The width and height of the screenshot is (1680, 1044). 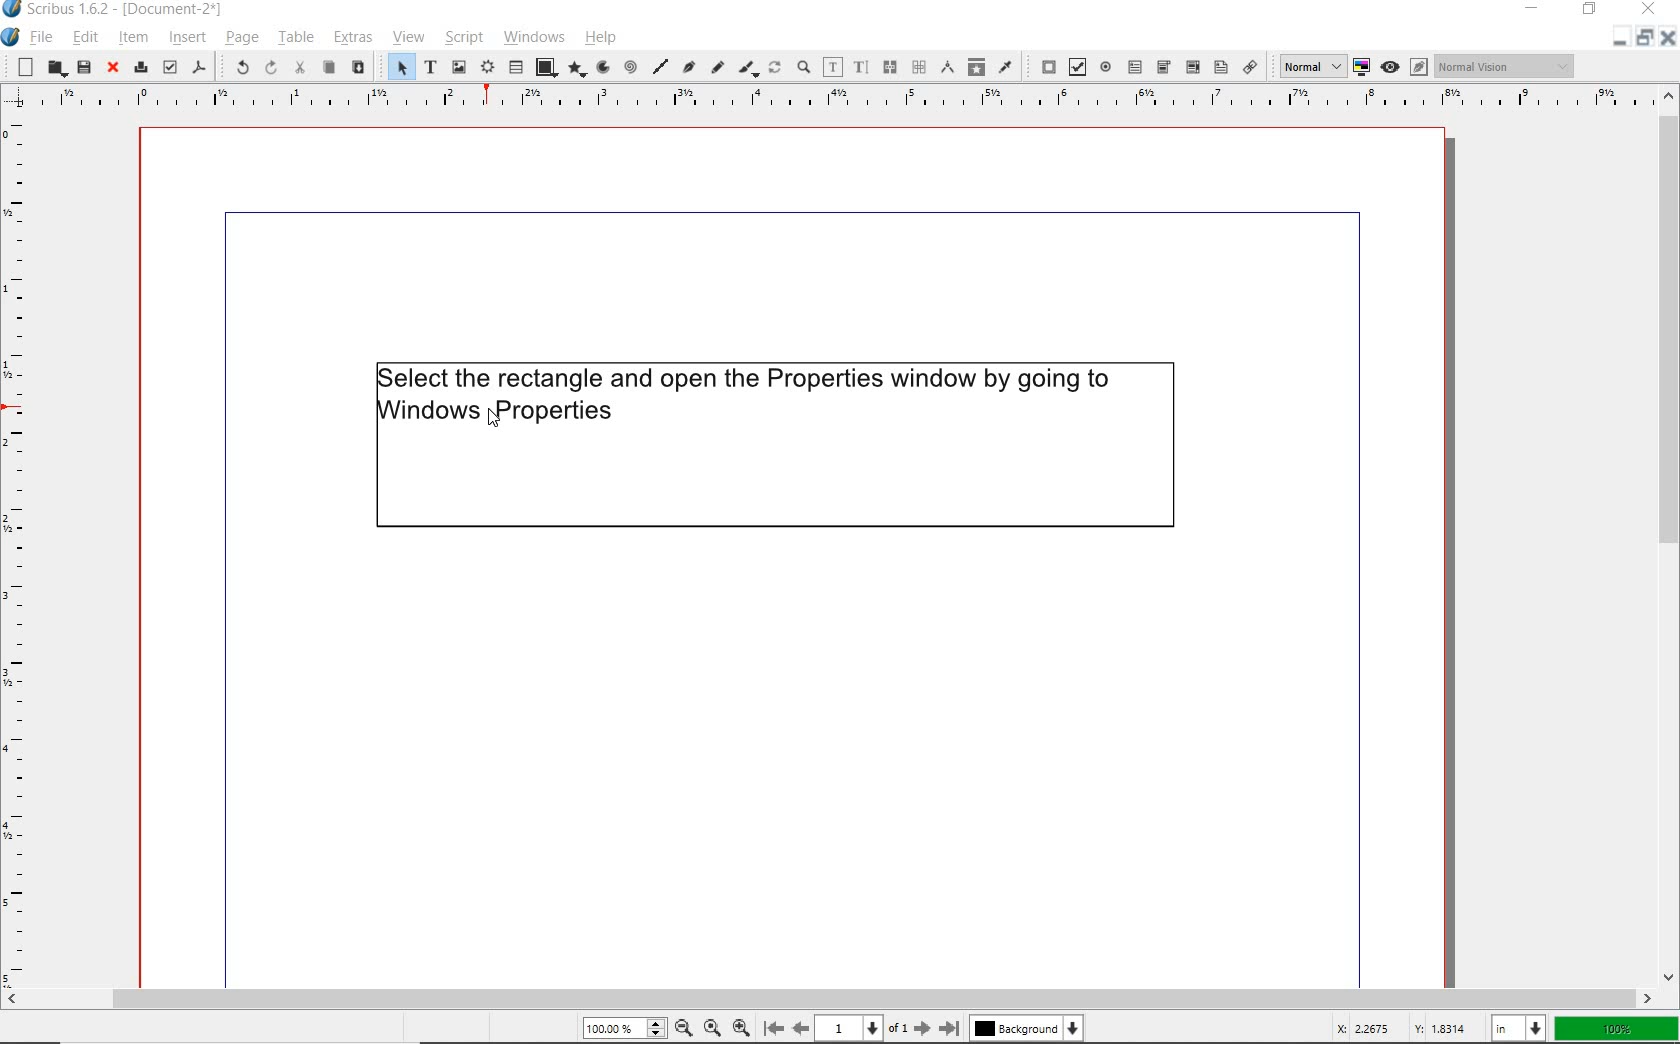 What do you see at coordinates (54, 67) in the screenshot?
I see `open` at bounding box center [54, 67].